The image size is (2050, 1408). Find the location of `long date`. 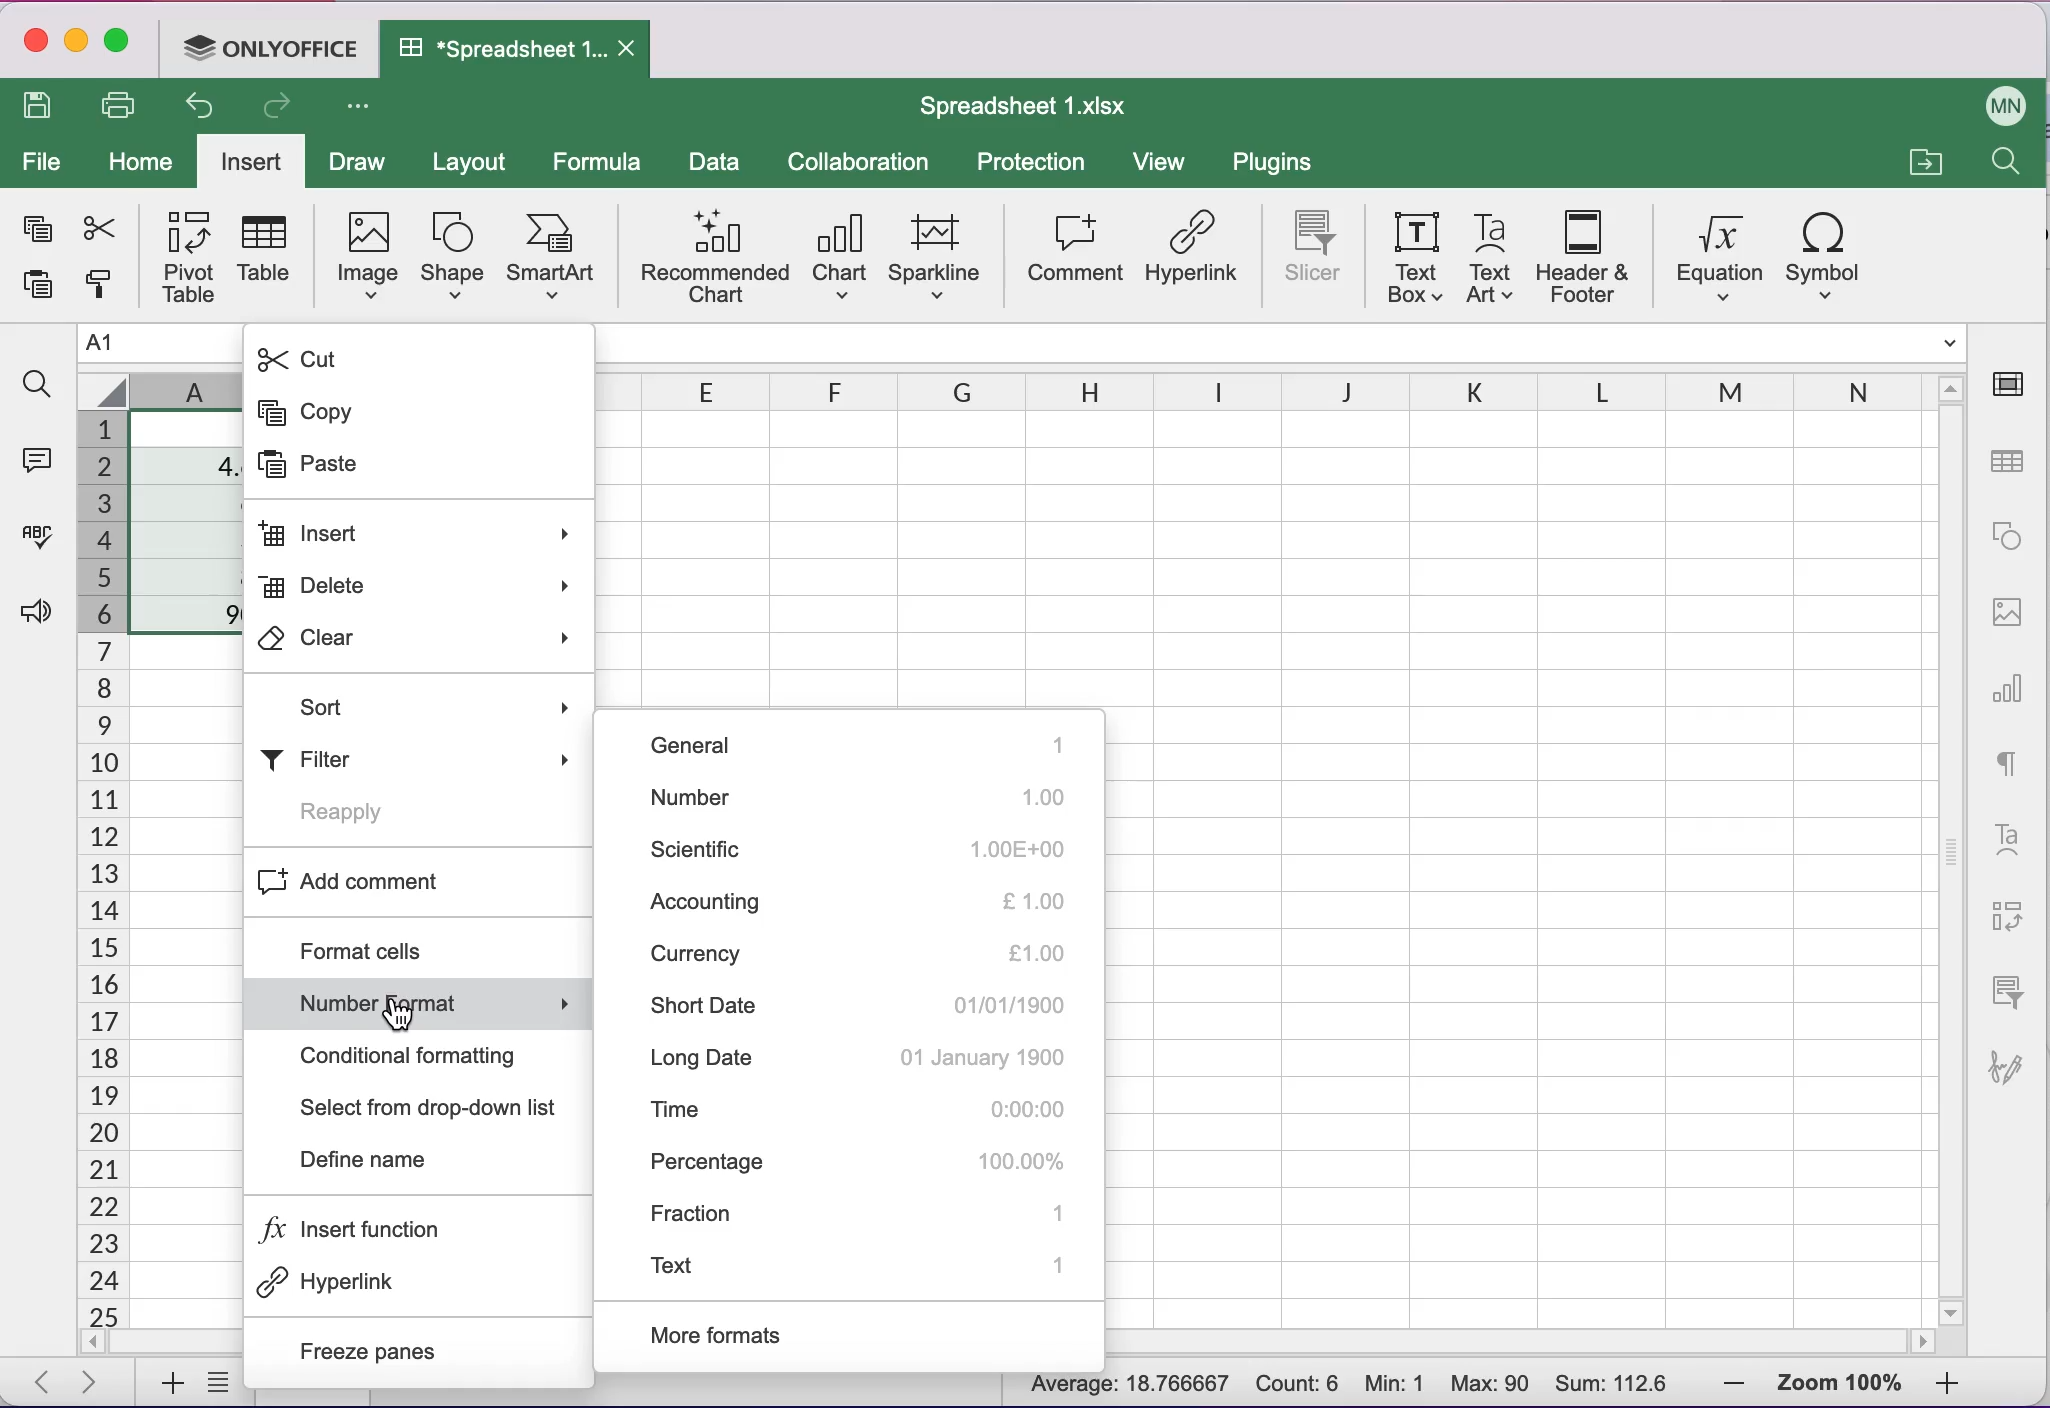

long date is located at coordinates (862, 1063).